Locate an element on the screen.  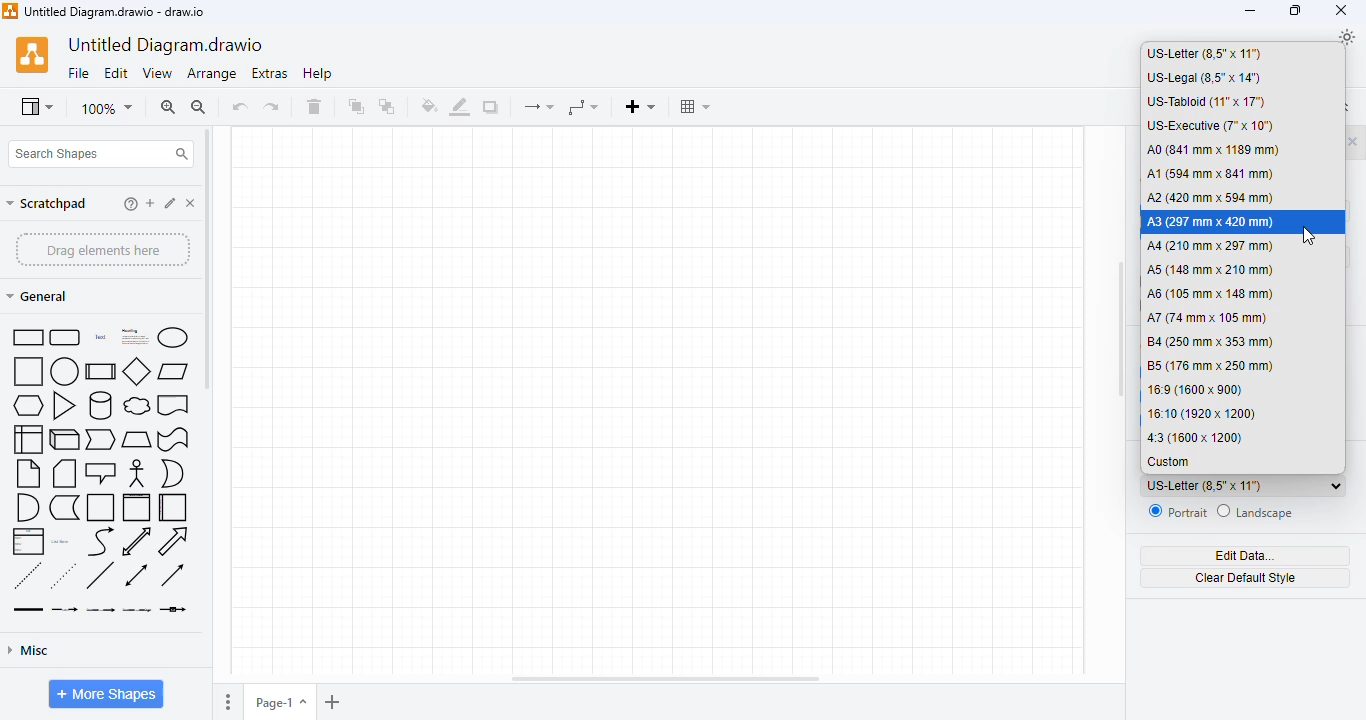
zoom out is located at coordinates (199, 107).